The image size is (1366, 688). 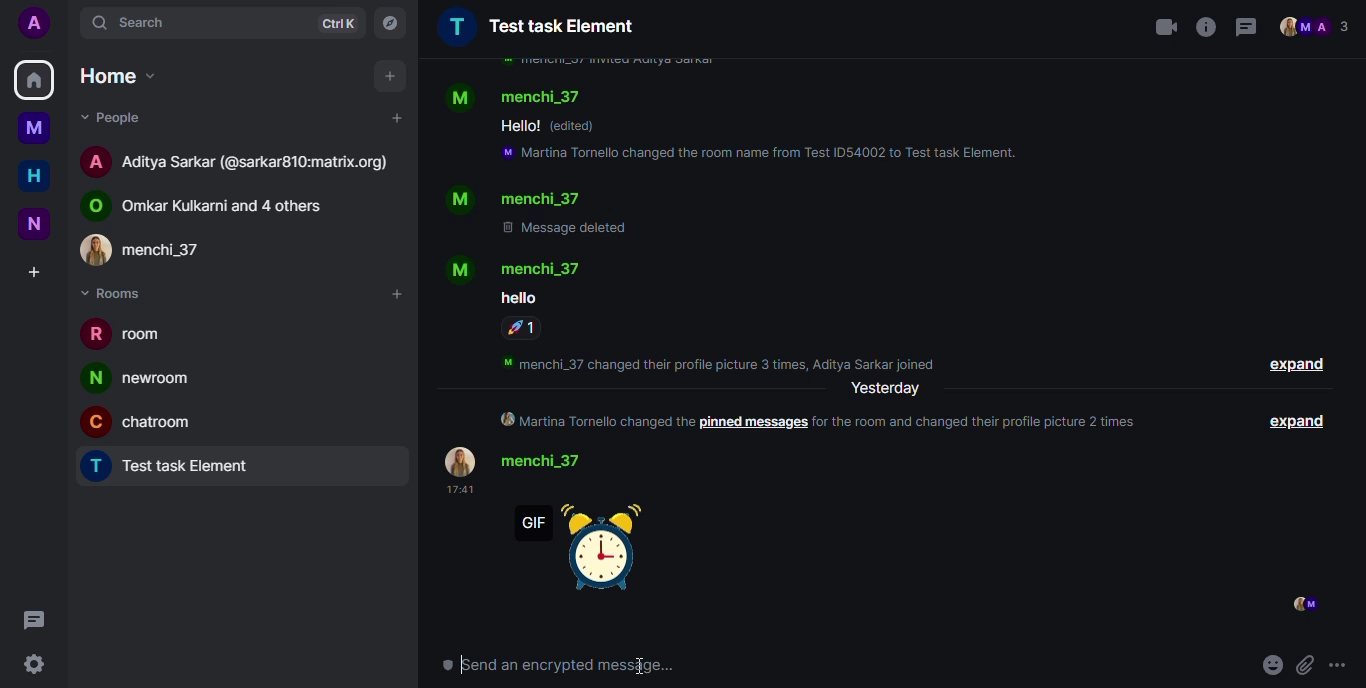 I want to click on more, so click(x=1341, y=664).